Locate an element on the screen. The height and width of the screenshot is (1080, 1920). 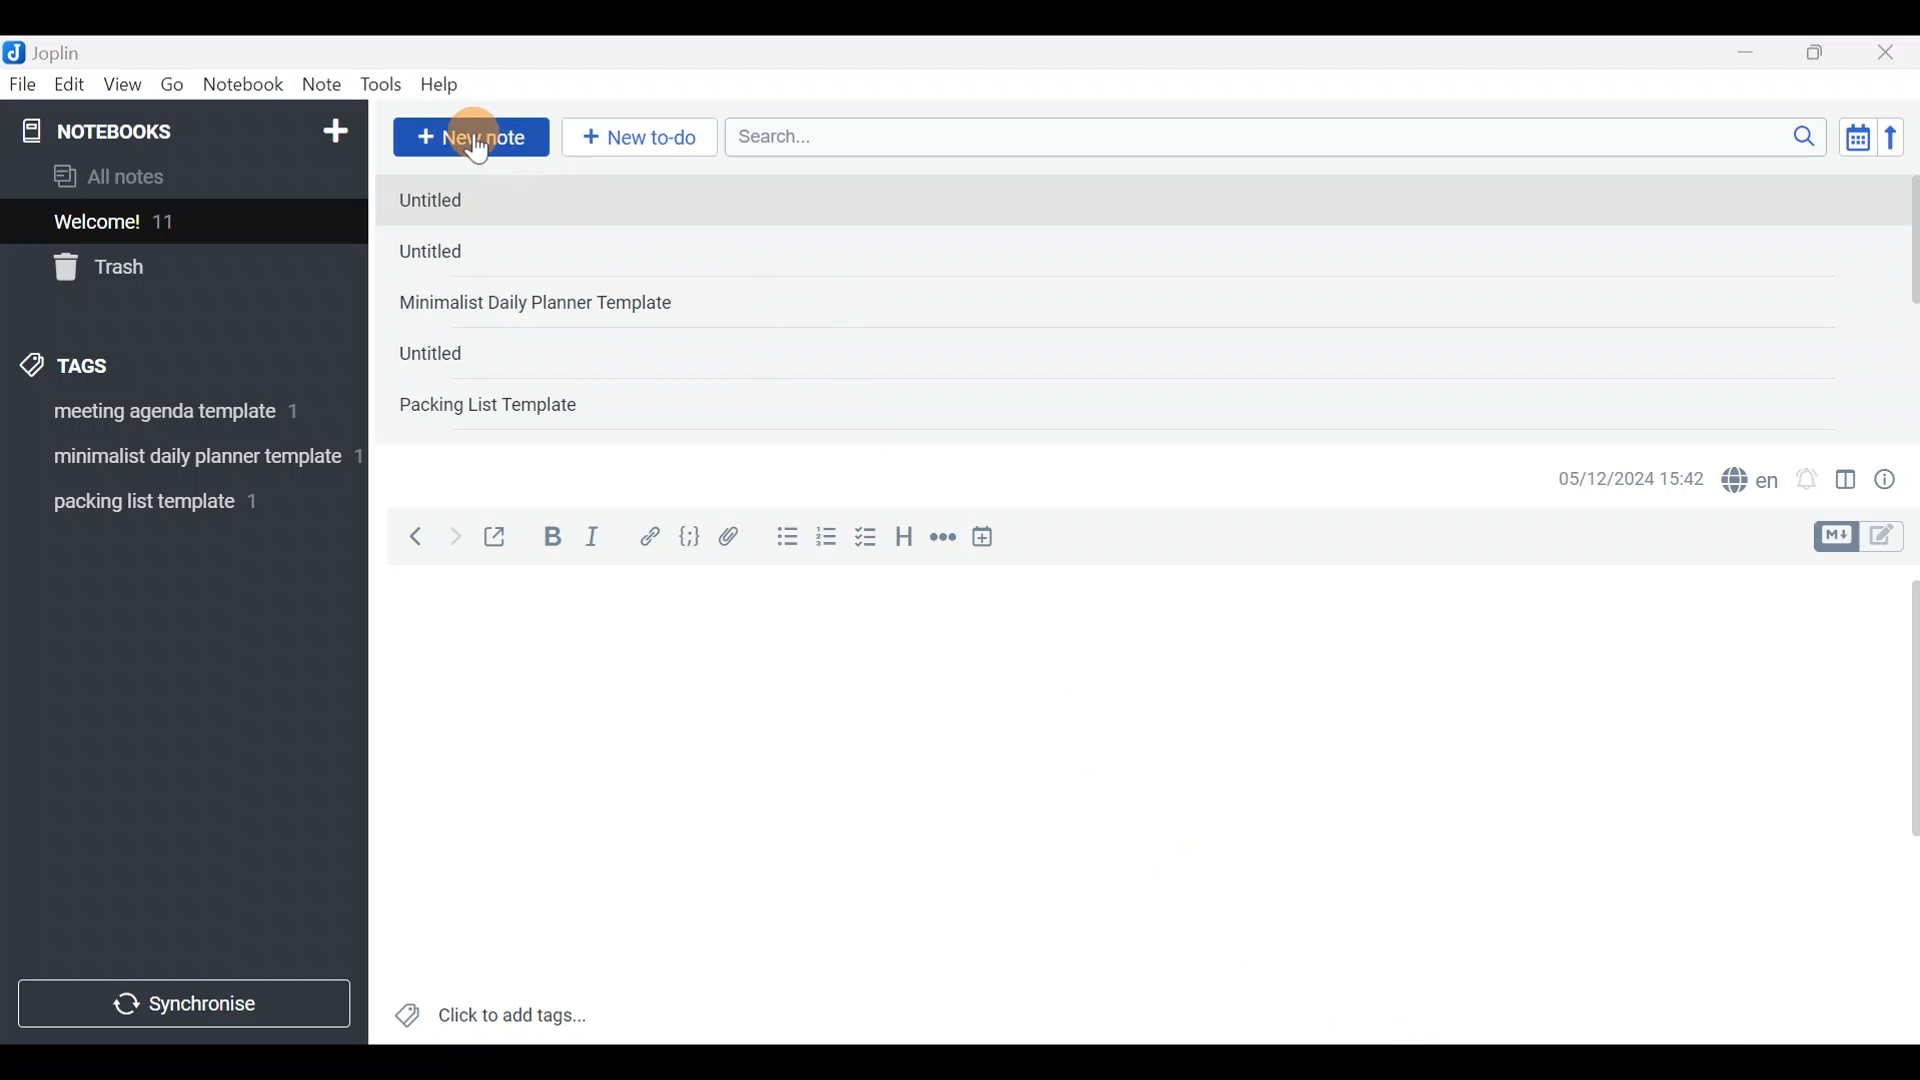
Minimize is located at coordinates (1757, 50).